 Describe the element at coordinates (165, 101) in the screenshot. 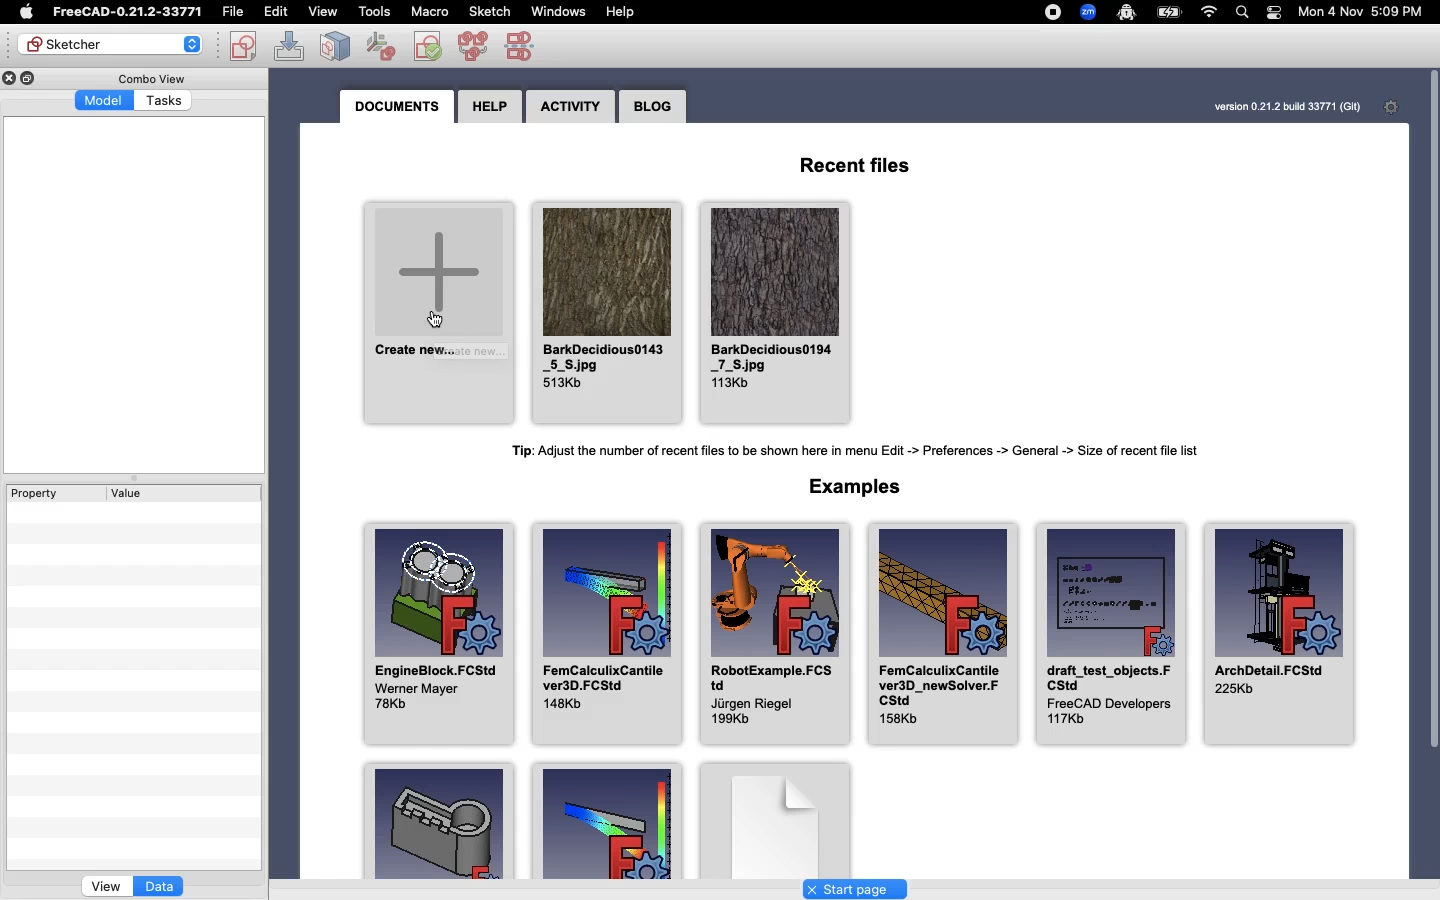

I see `Tasks` at that location.